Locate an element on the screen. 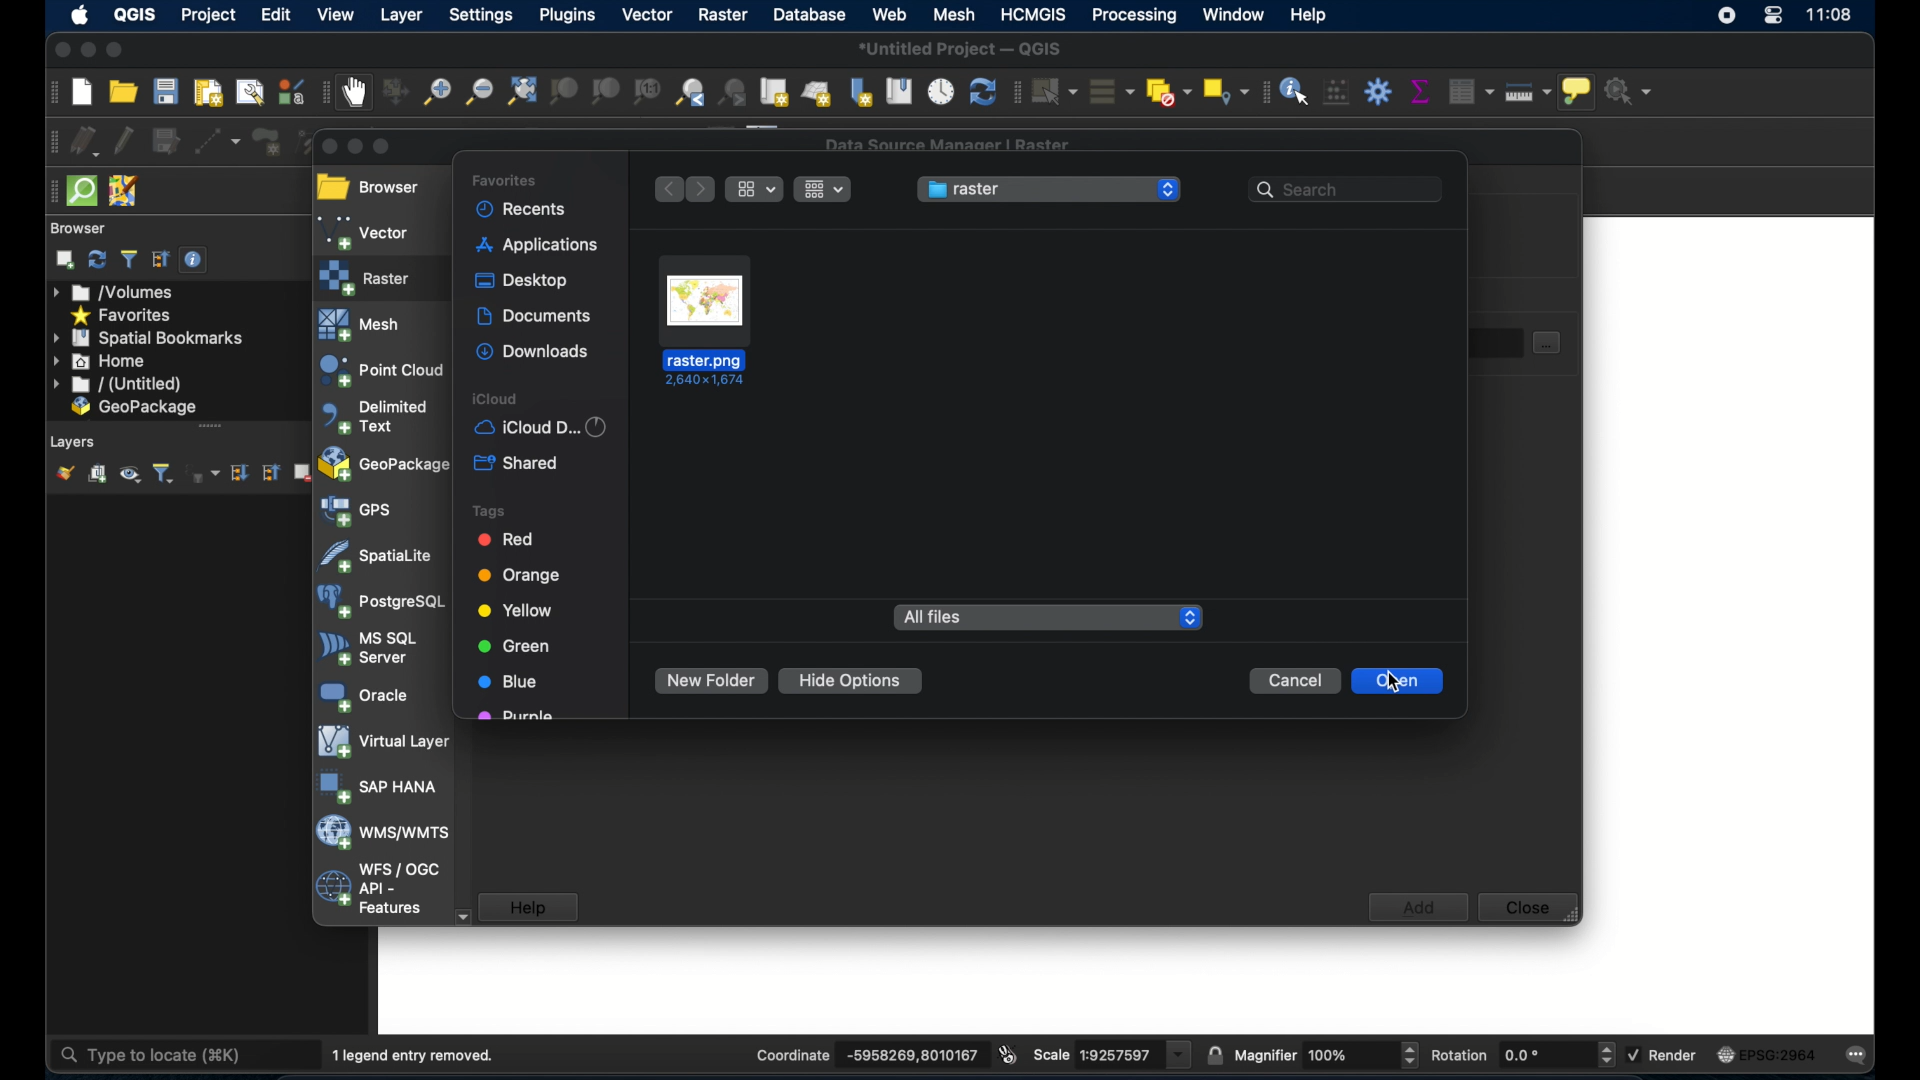 The width and height of the screenshot is (1920, 1080). red is located at coordinates (508, 537).